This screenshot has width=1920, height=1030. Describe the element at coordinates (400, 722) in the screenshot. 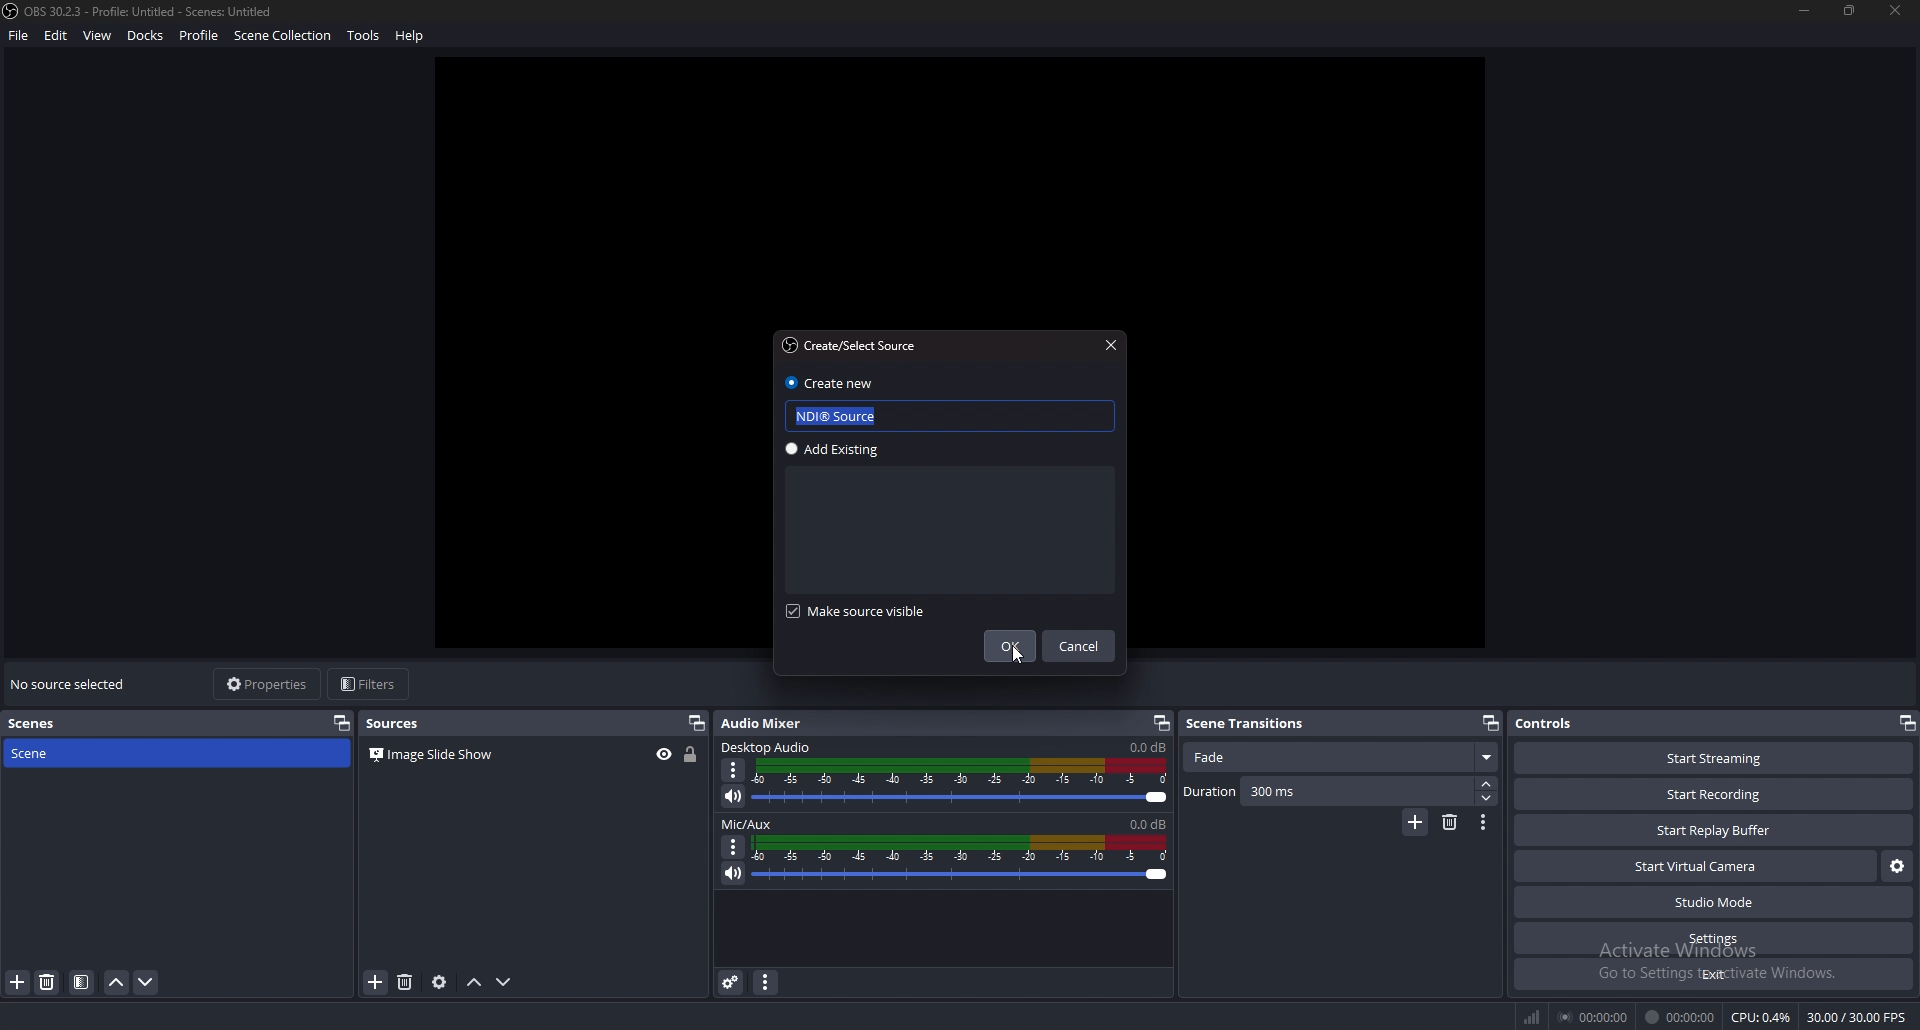

I see `sources` at that location.